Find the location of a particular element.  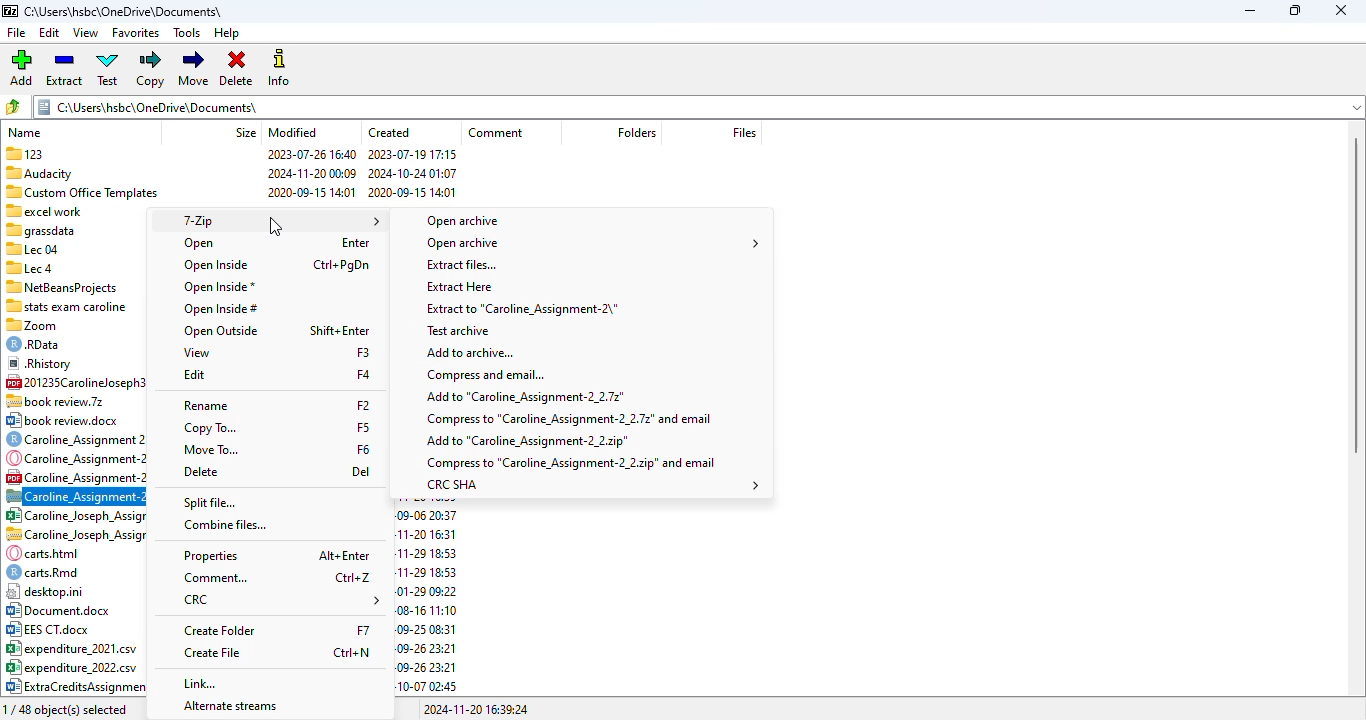

close is located at coordinates (1340, 10).